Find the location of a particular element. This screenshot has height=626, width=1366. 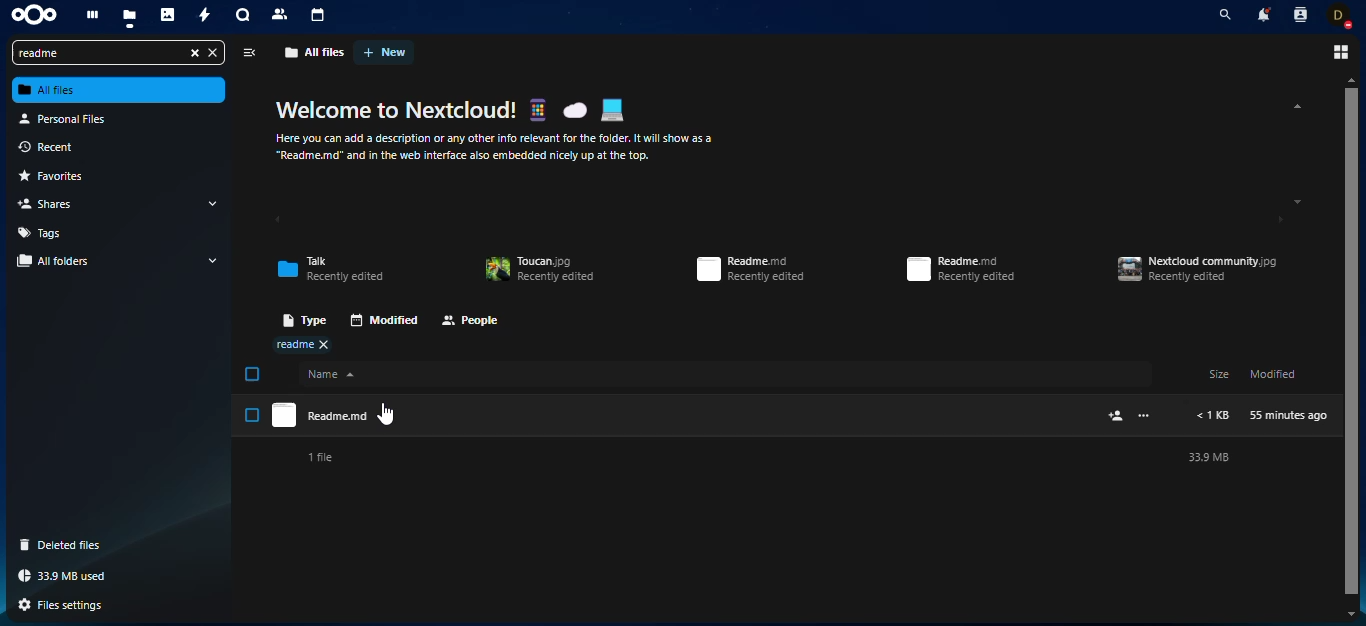

shares is located at coordinates (53, 203).